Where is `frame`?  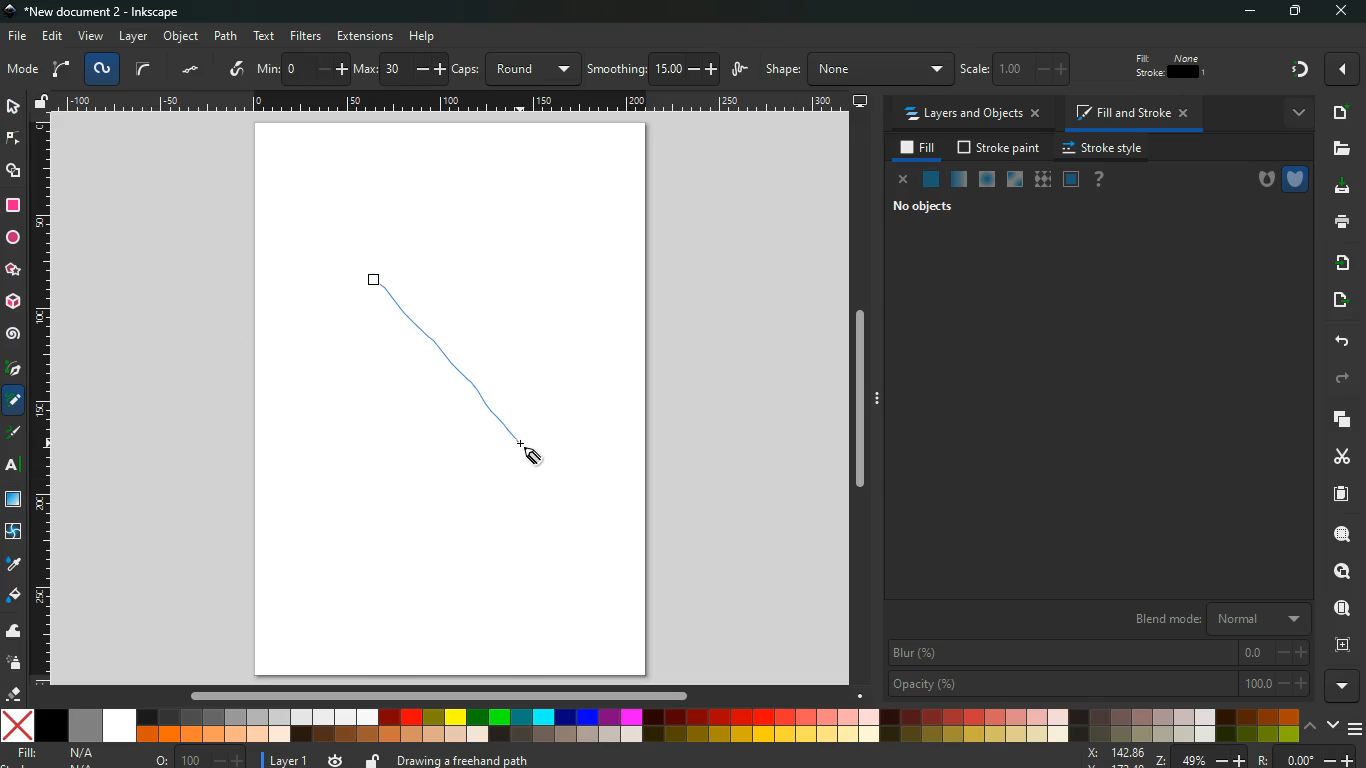 frame is located at coordinates (1339, 644).